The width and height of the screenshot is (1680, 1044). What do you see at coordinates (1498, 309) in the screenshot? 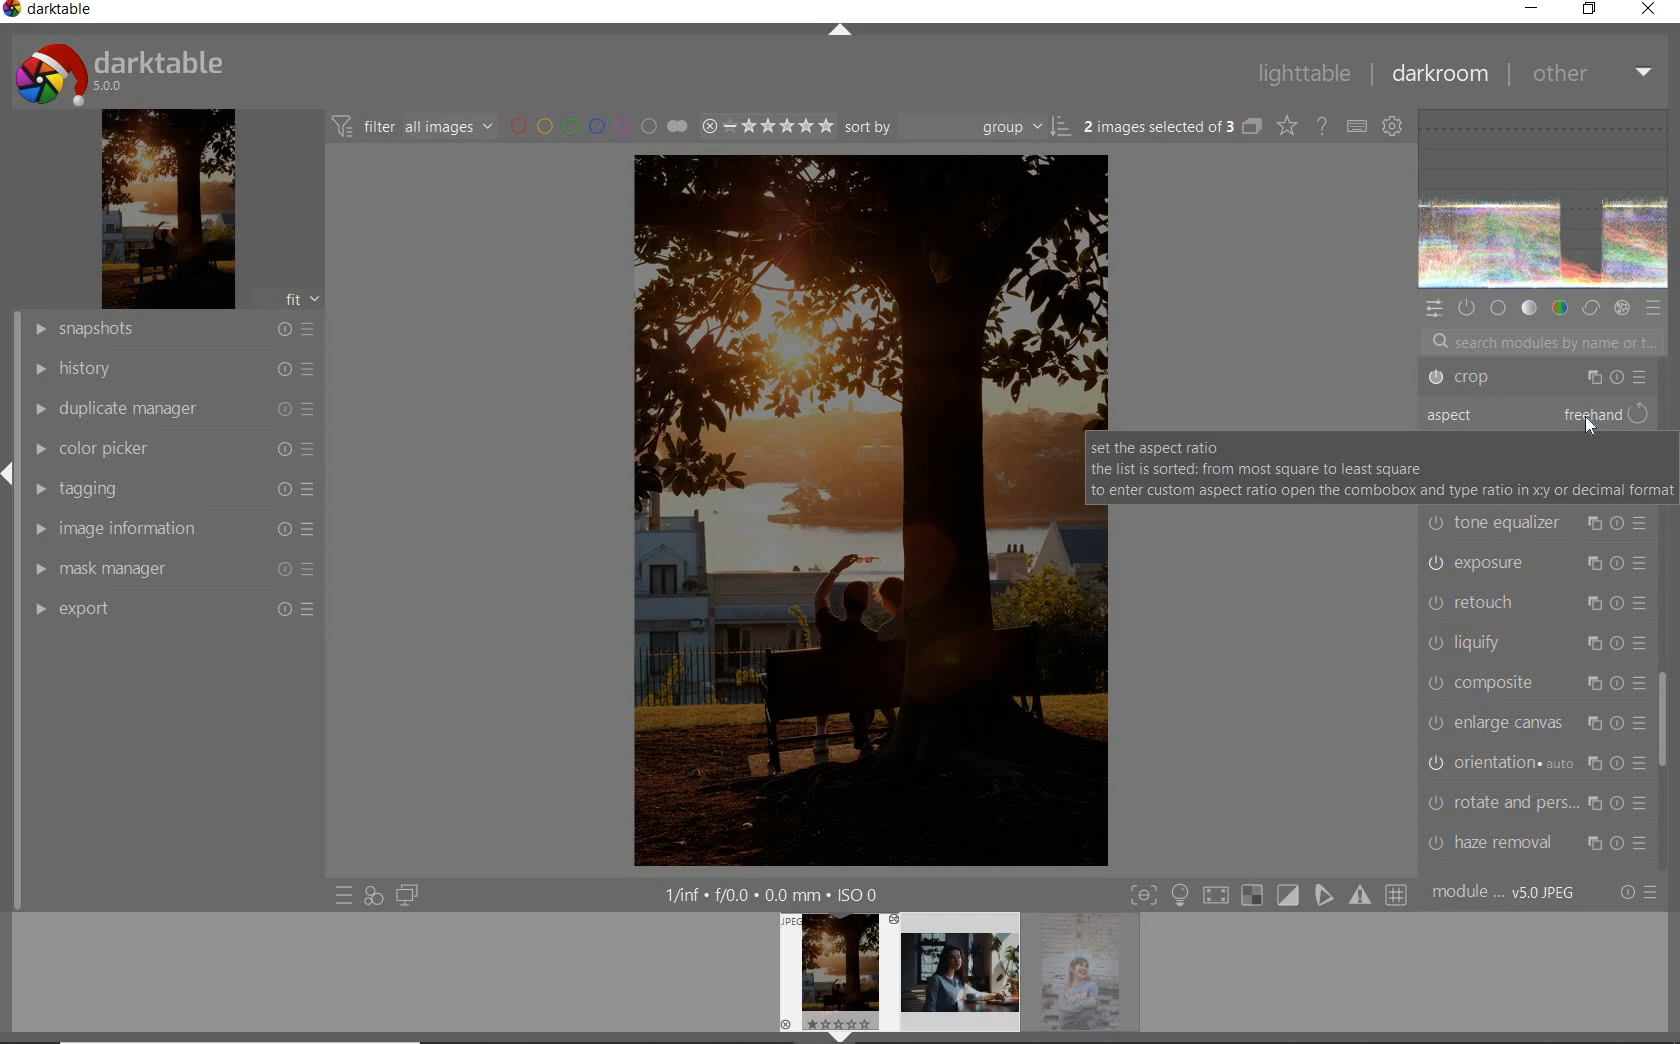
I see `base` at bounding box center [1498, 309].